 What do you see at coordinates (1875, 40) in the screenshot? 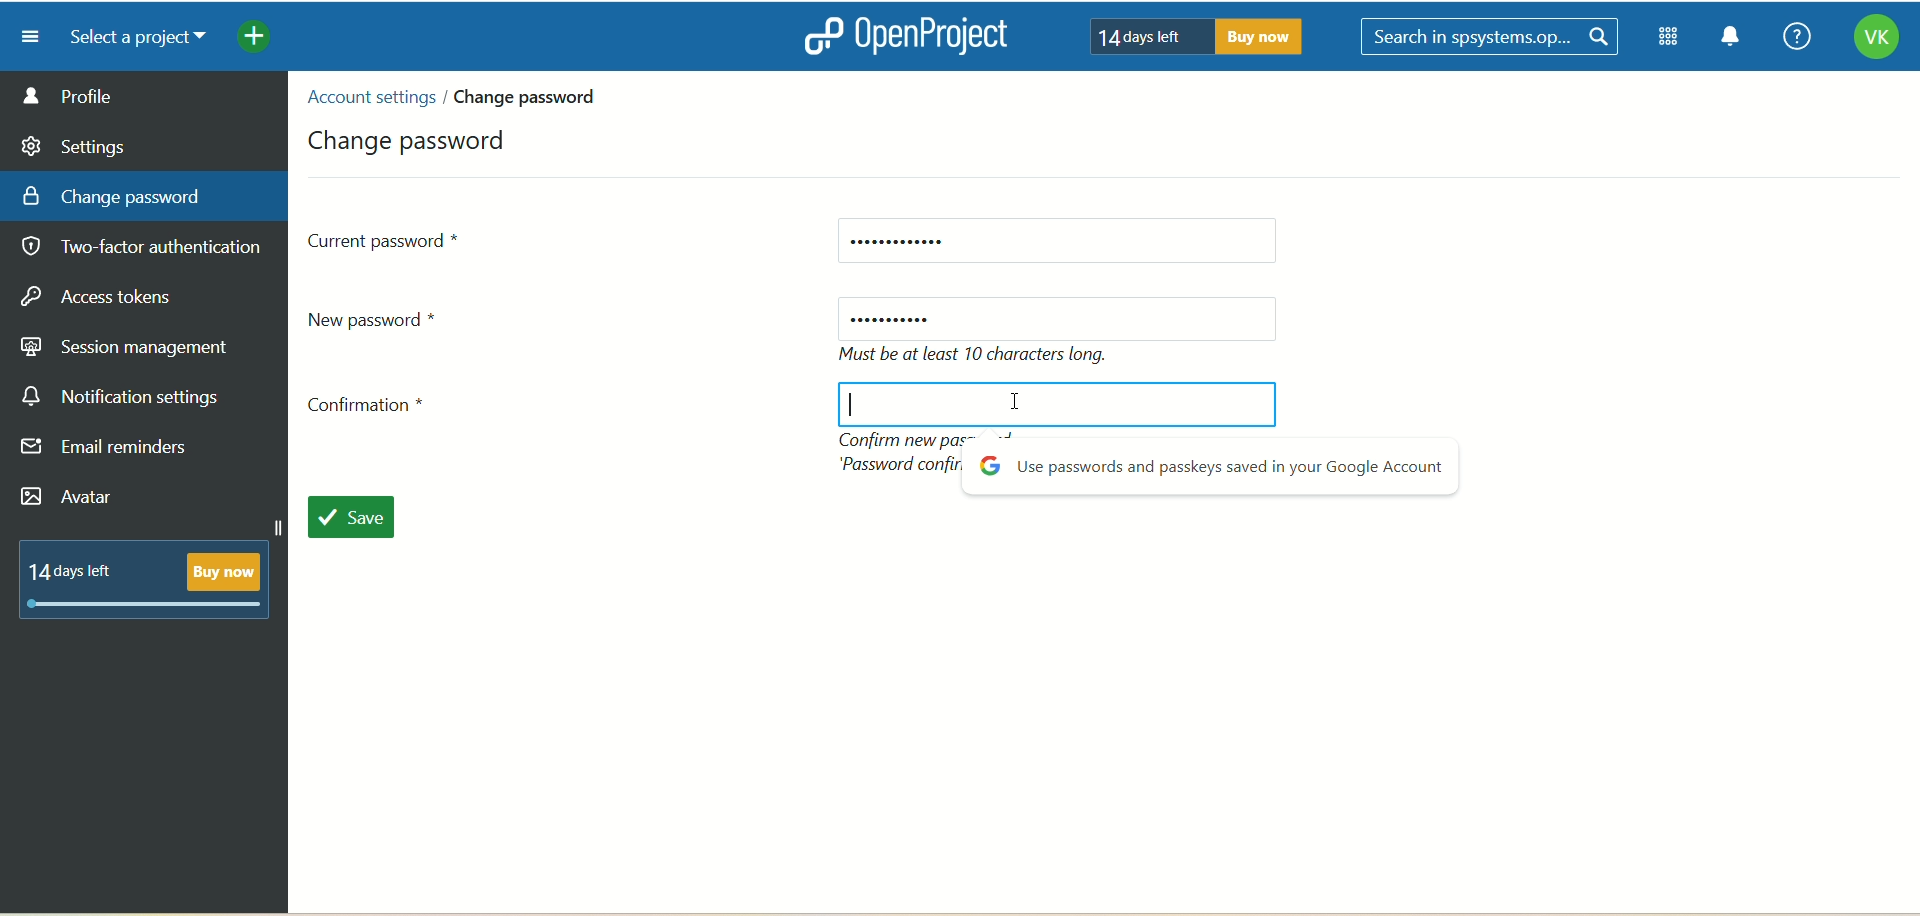
I see `account` at bounding box center [1875, 40].